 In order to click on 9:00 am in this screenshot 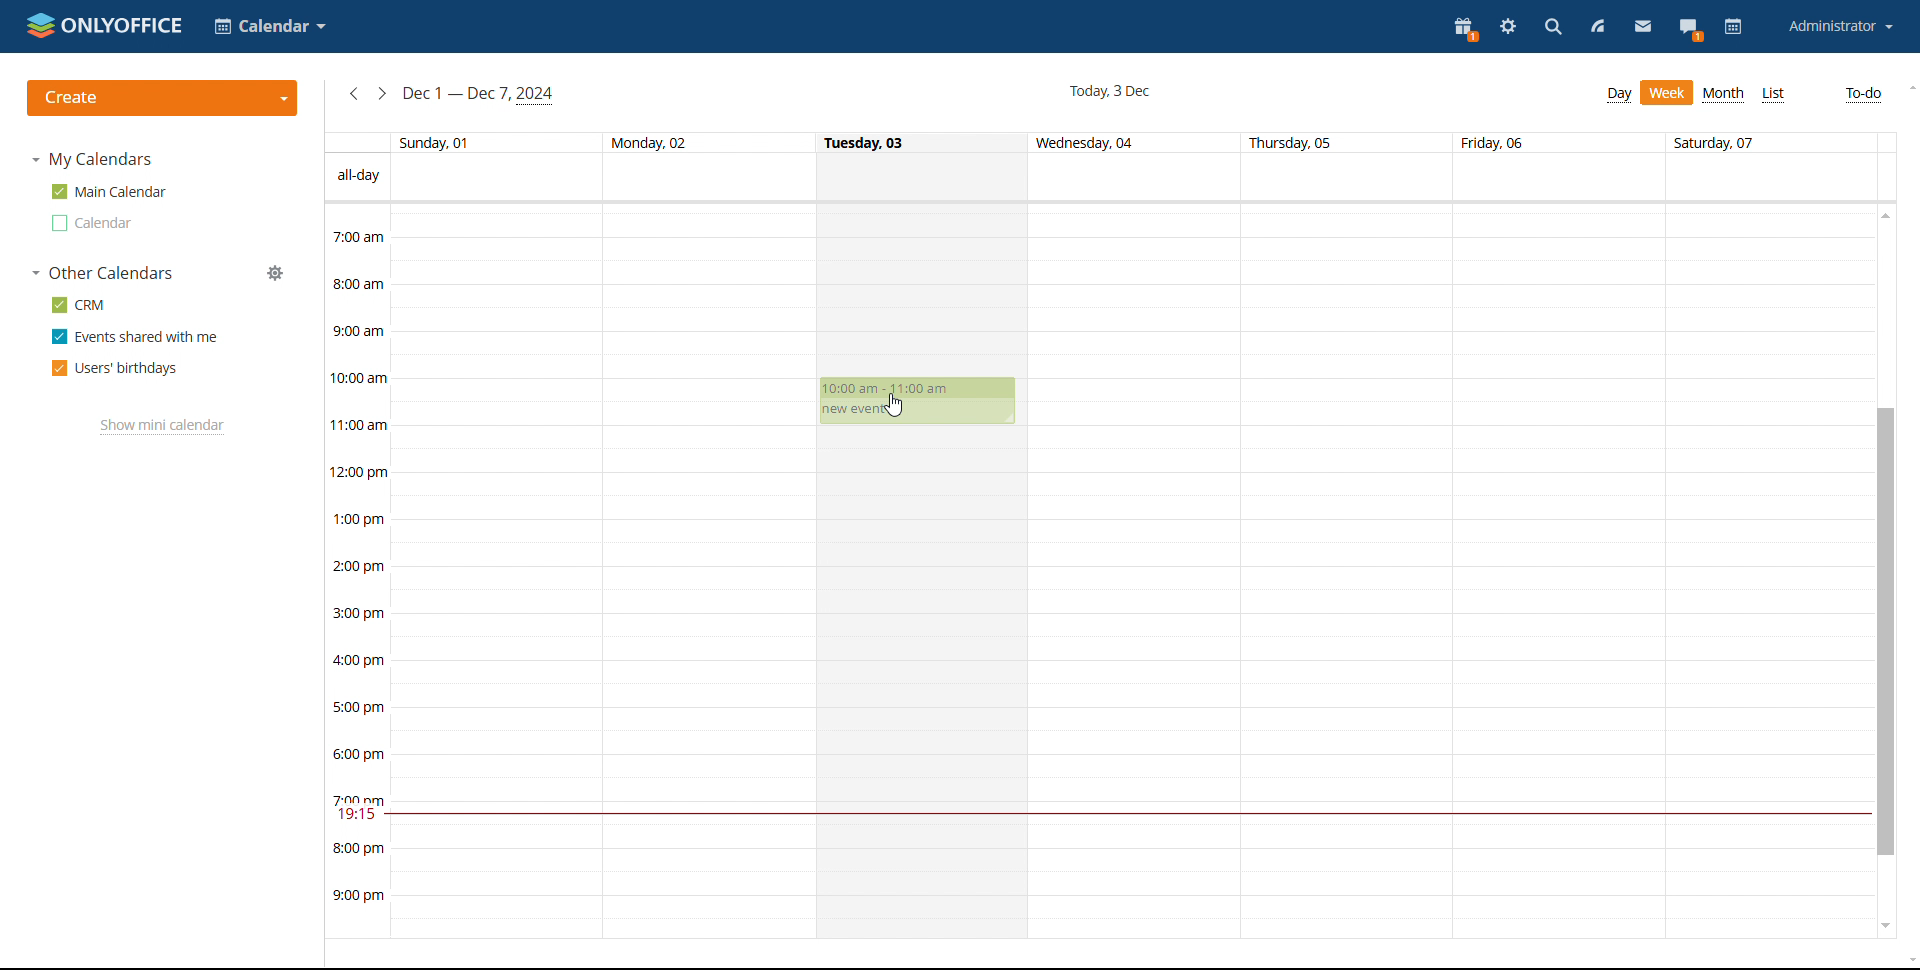, I will do `click(358, 329)`.